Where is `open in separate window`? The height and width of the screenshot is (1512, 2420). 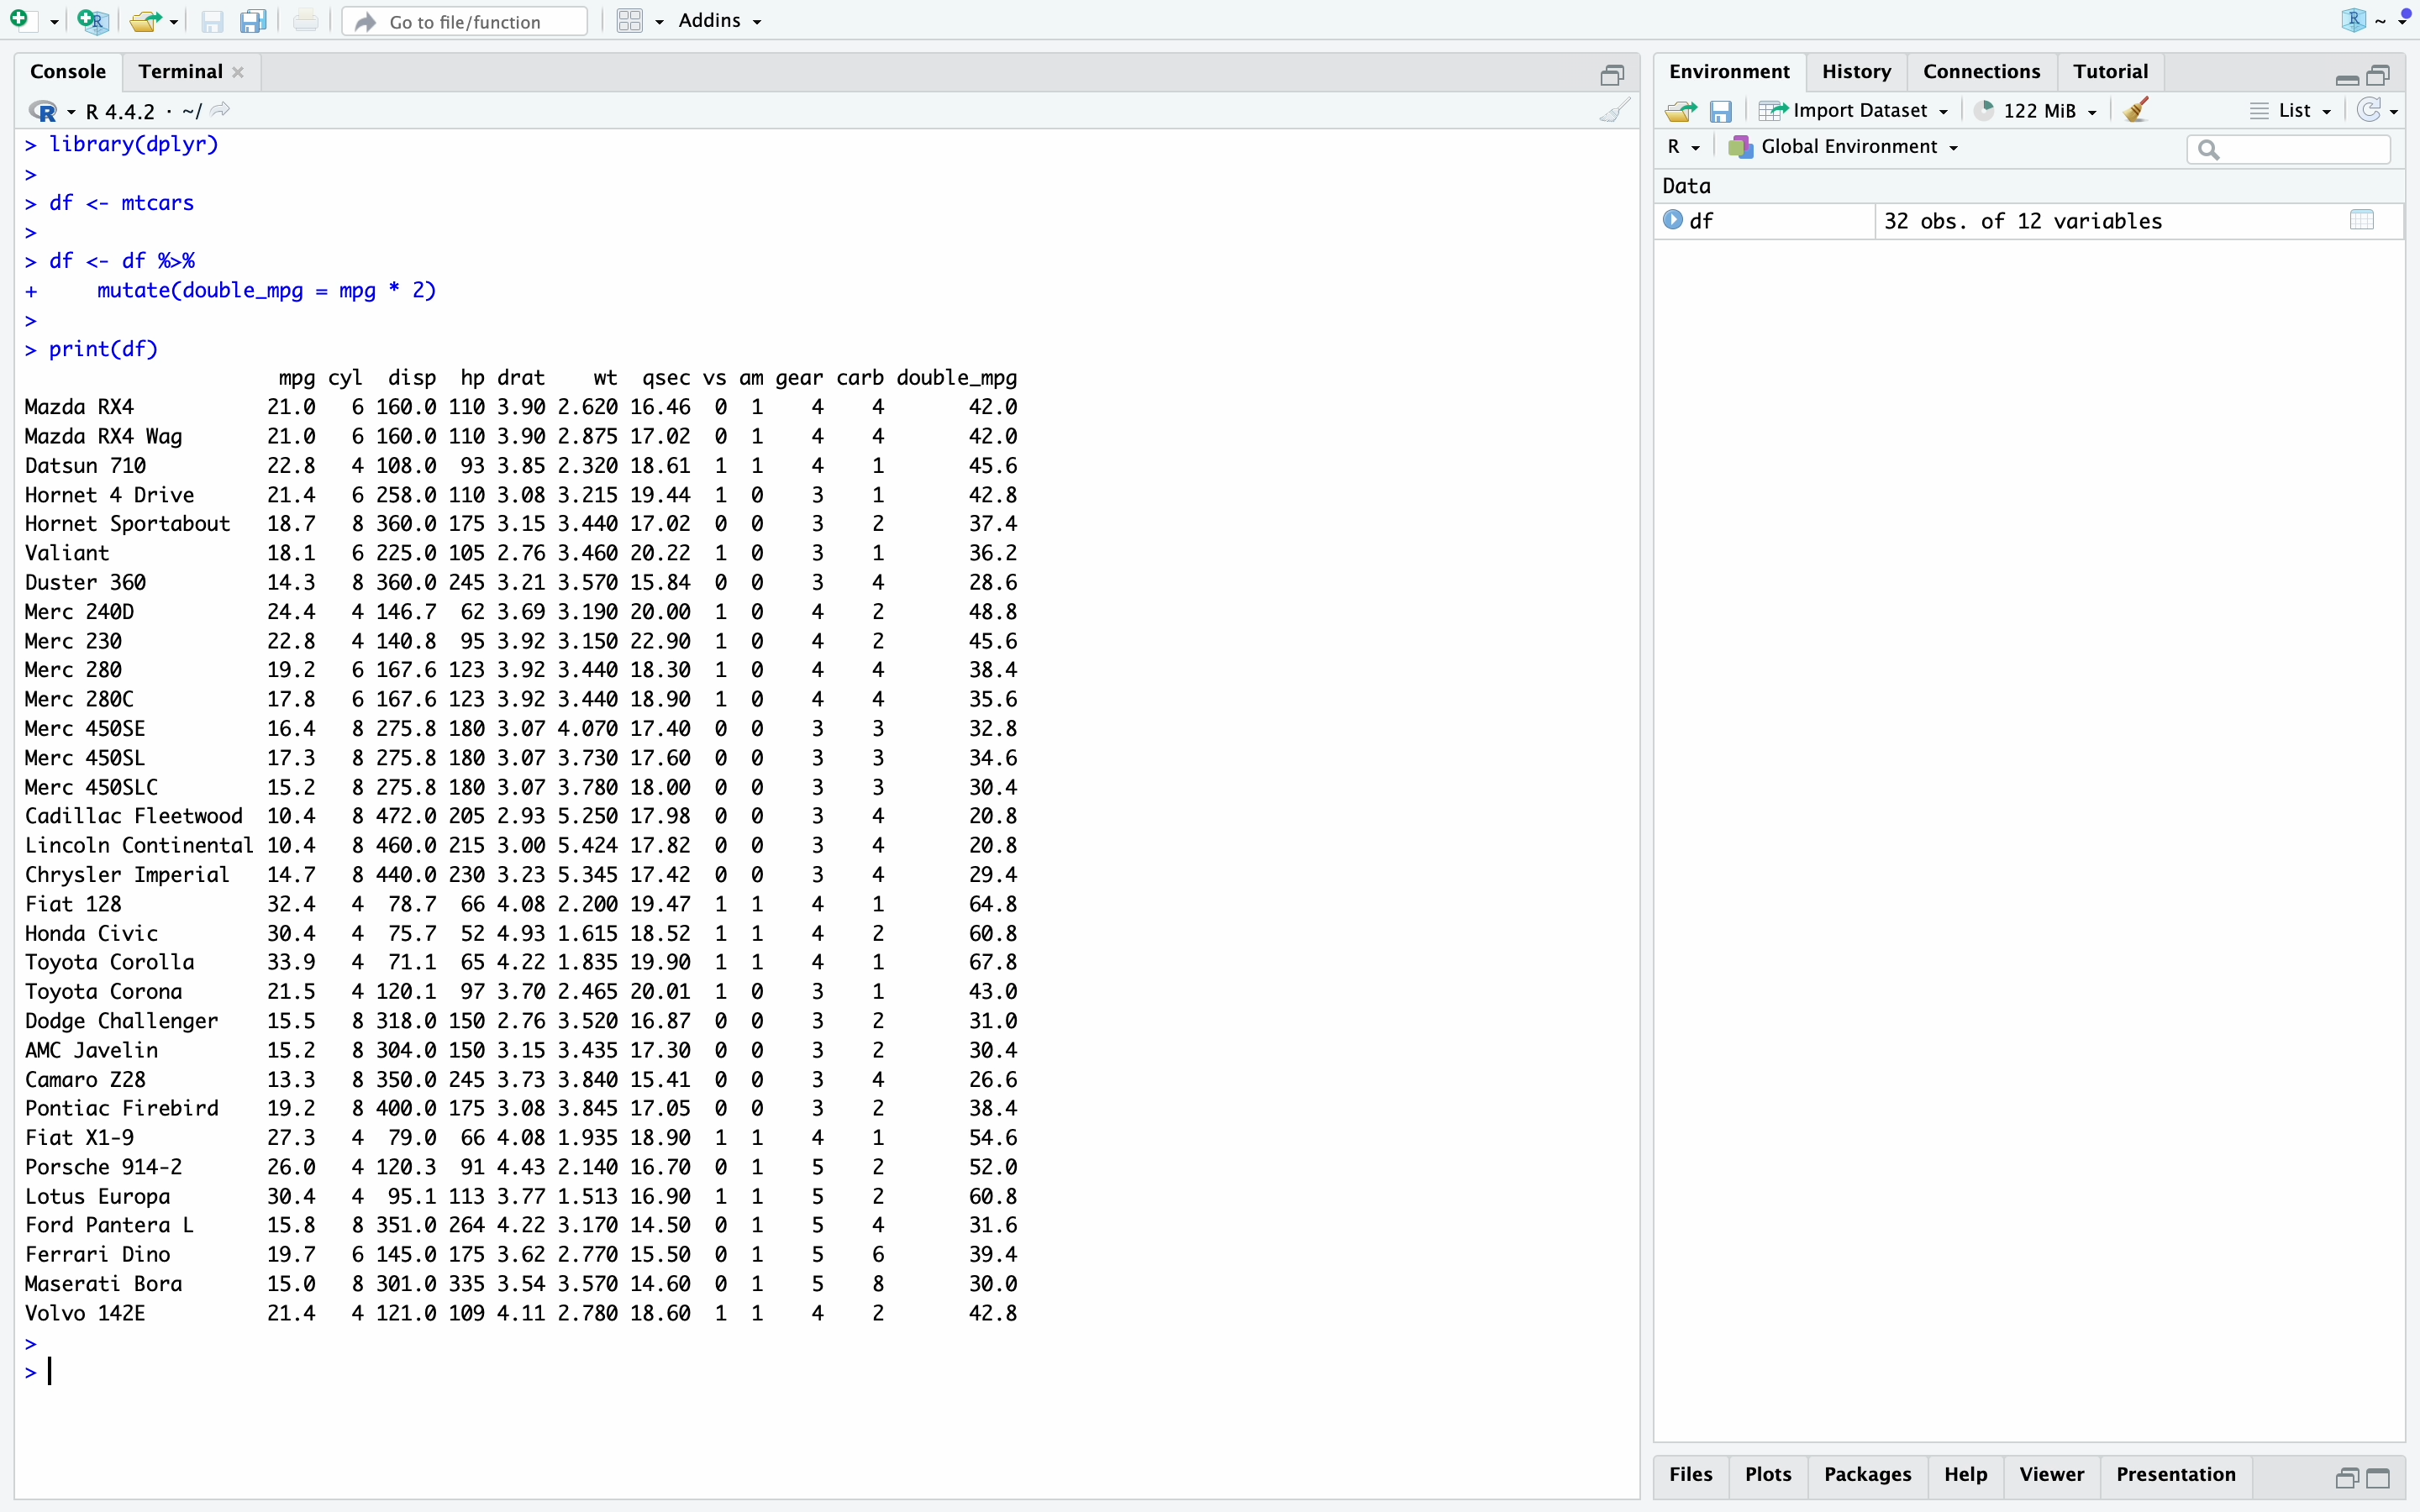 open in separate window is located at coordinates (2378, 73).